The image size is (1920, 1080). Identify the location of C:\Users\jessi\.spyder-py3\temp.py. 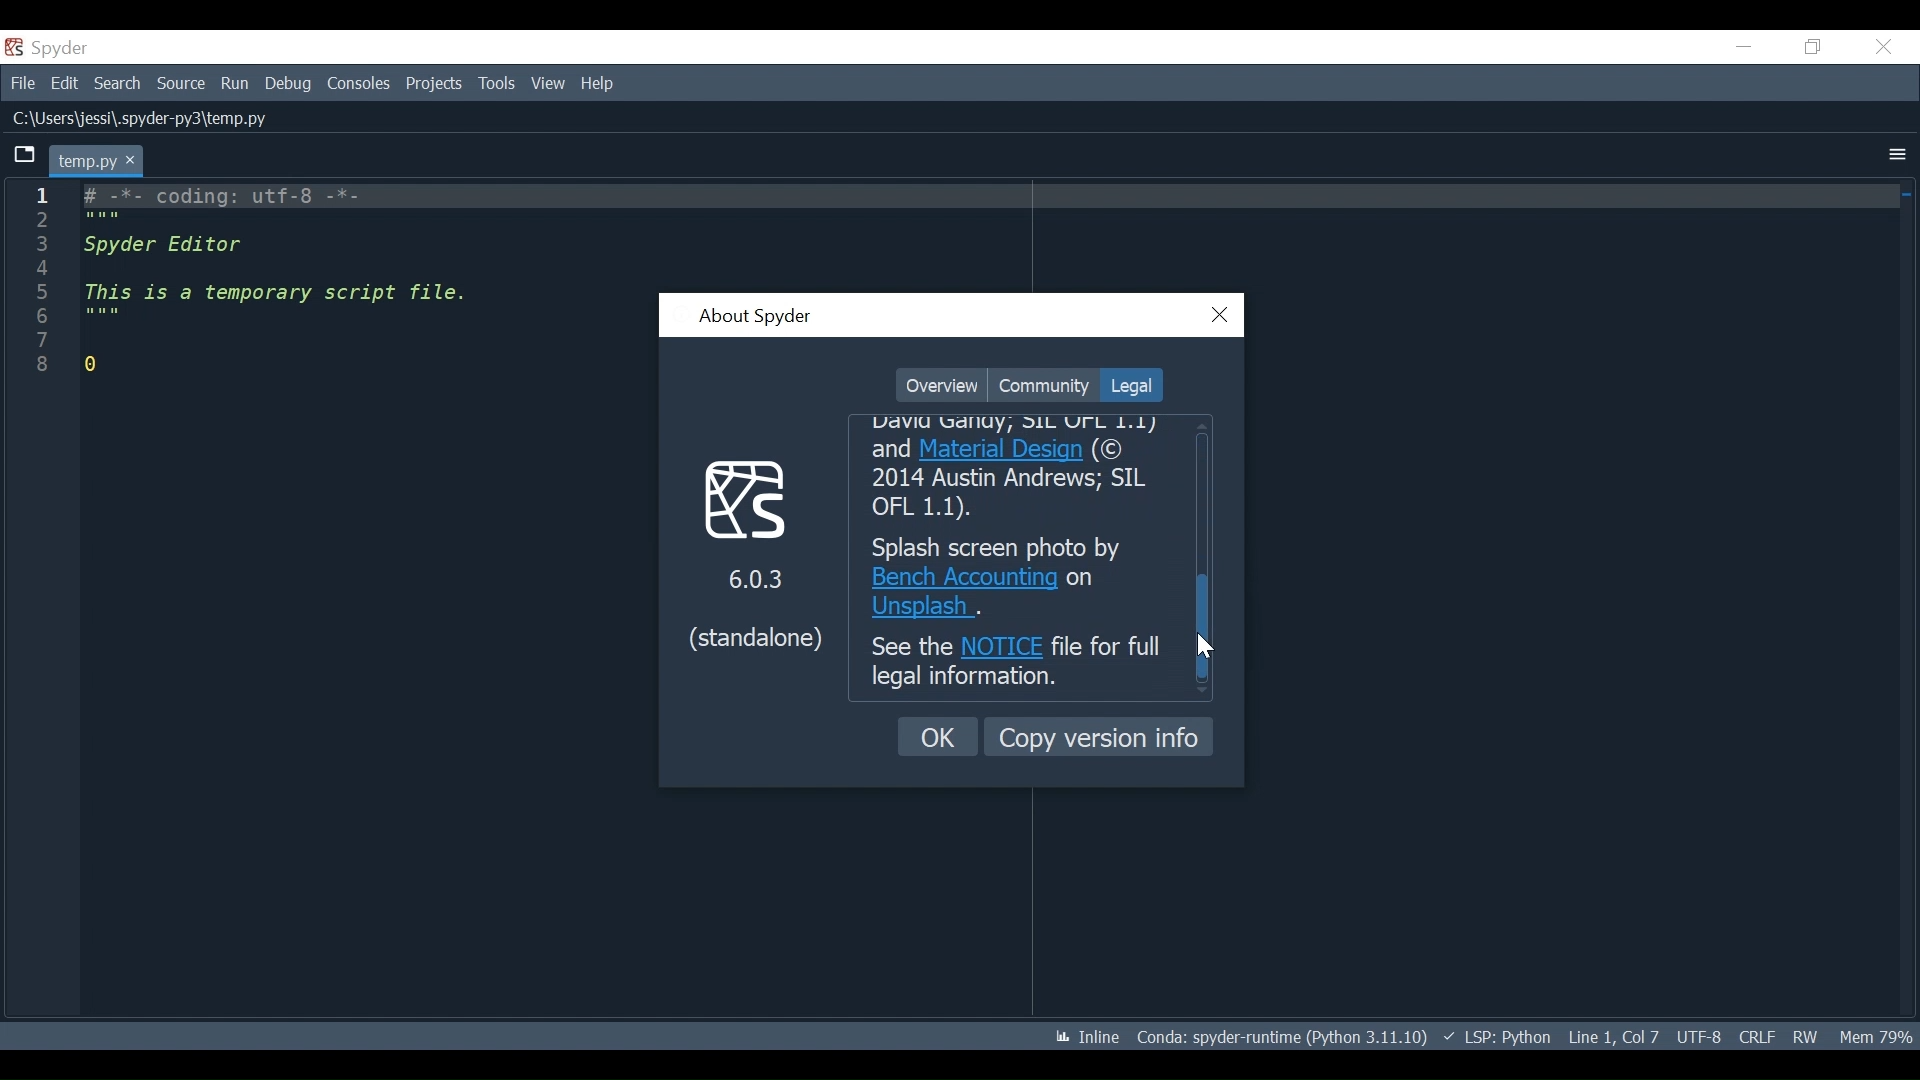
(180, 119).